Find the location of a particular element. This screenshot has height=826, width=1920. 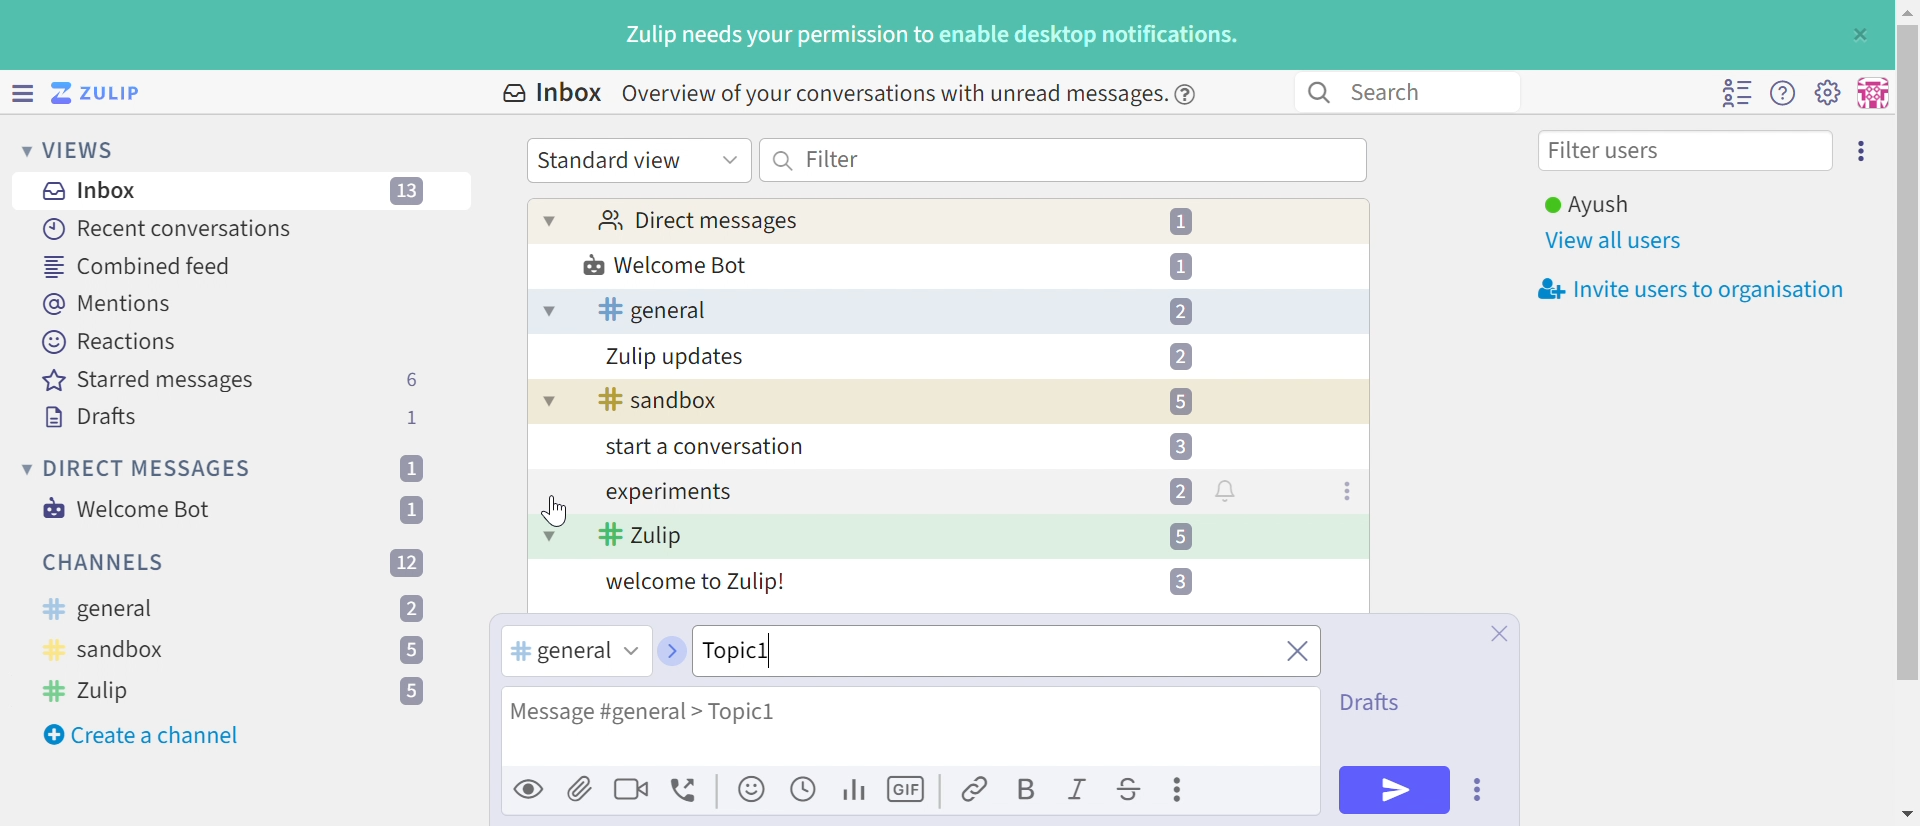

Preview is located at coordinates (530, 788).